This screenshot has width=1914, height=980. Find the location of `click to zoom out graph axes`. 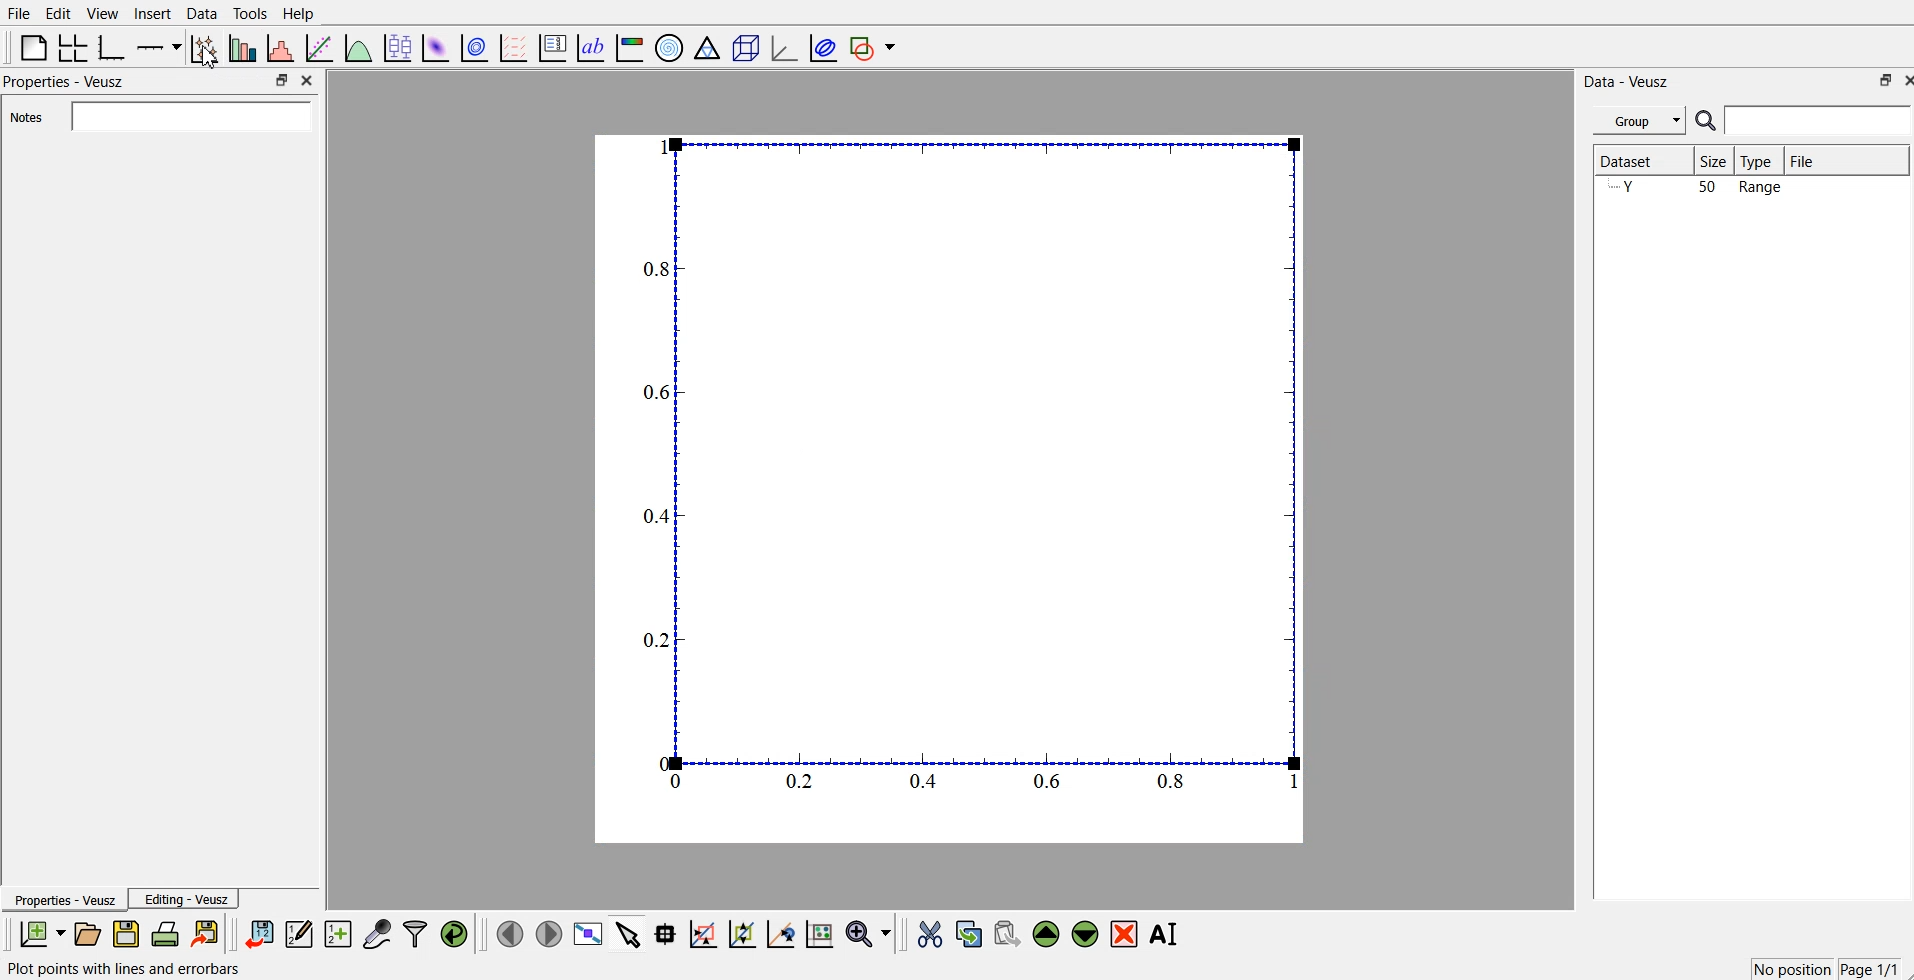

click to zoom out graph axes is located at coordinates (743, 935).